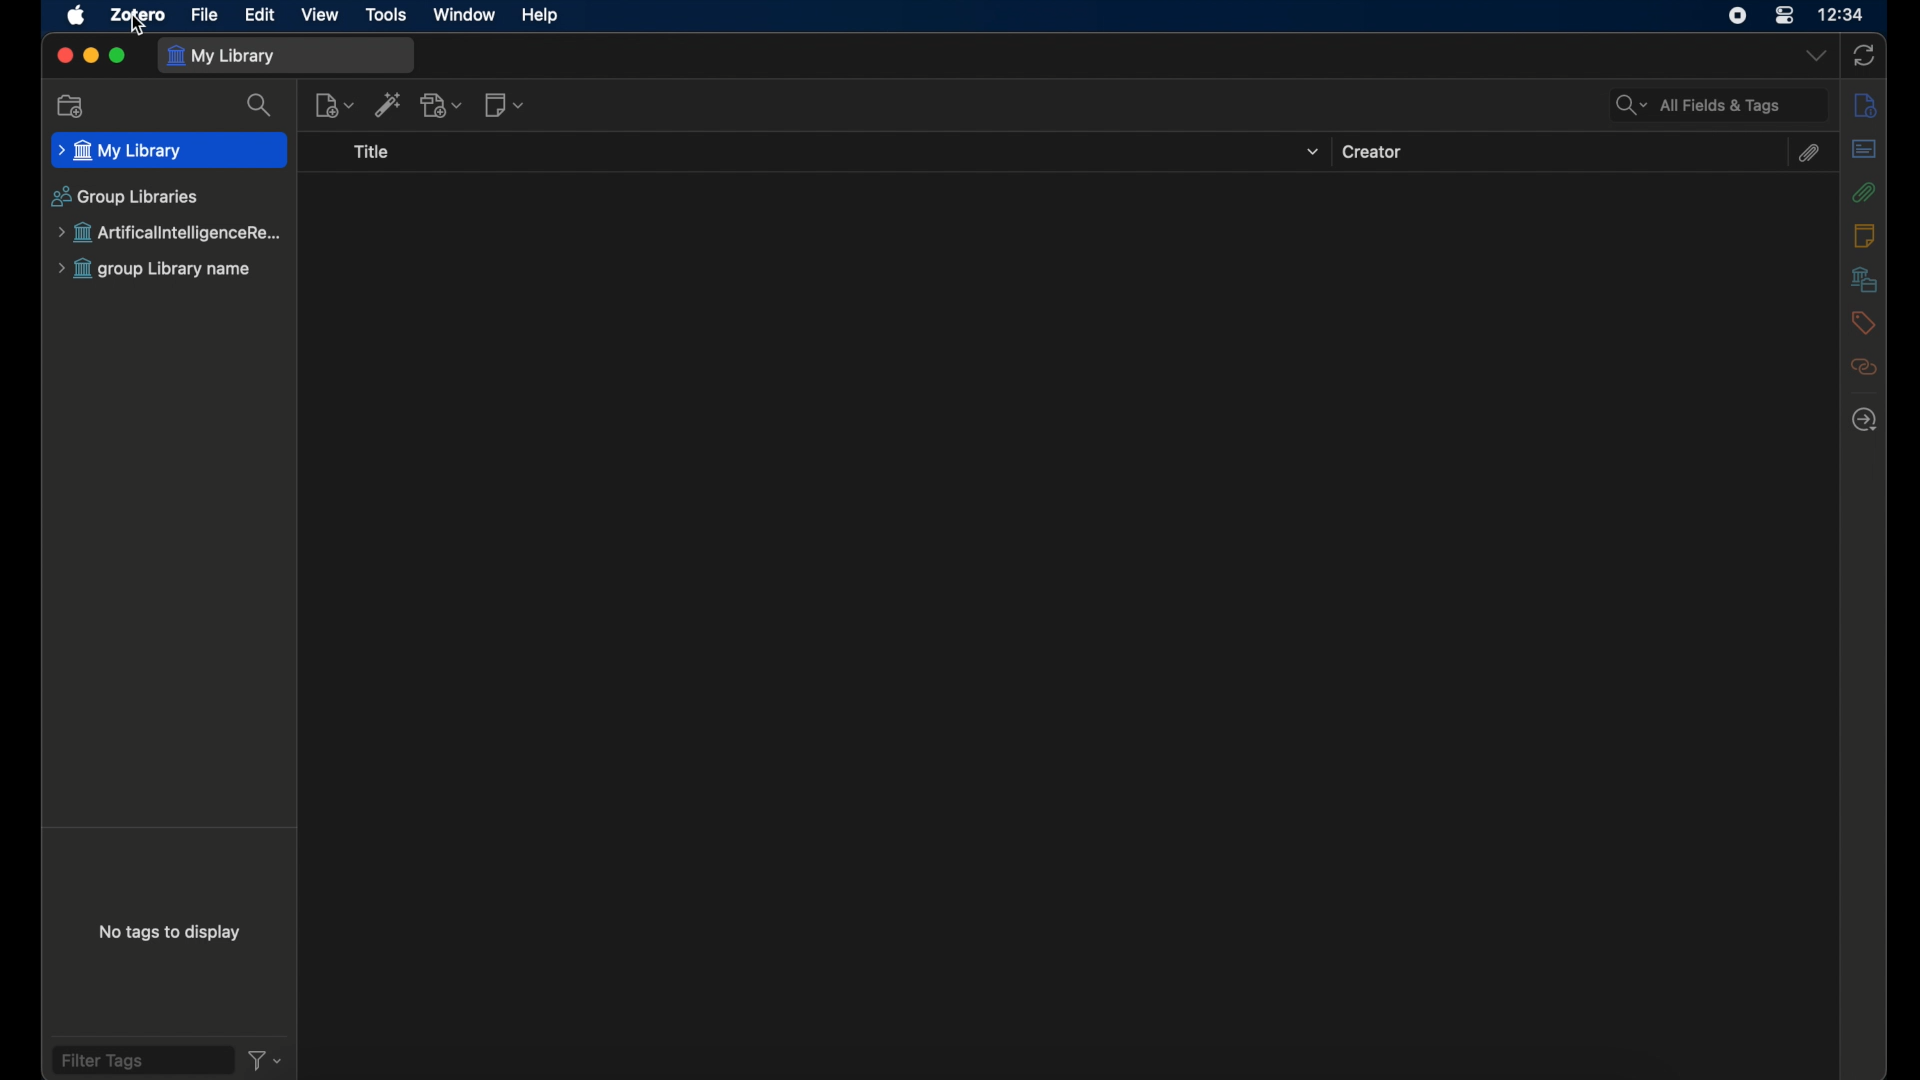 The width and height of the screenshot is (1920, 1080). Describe the element at coordinates (1866, 236) in the screenshot. I see `notes` at that location.